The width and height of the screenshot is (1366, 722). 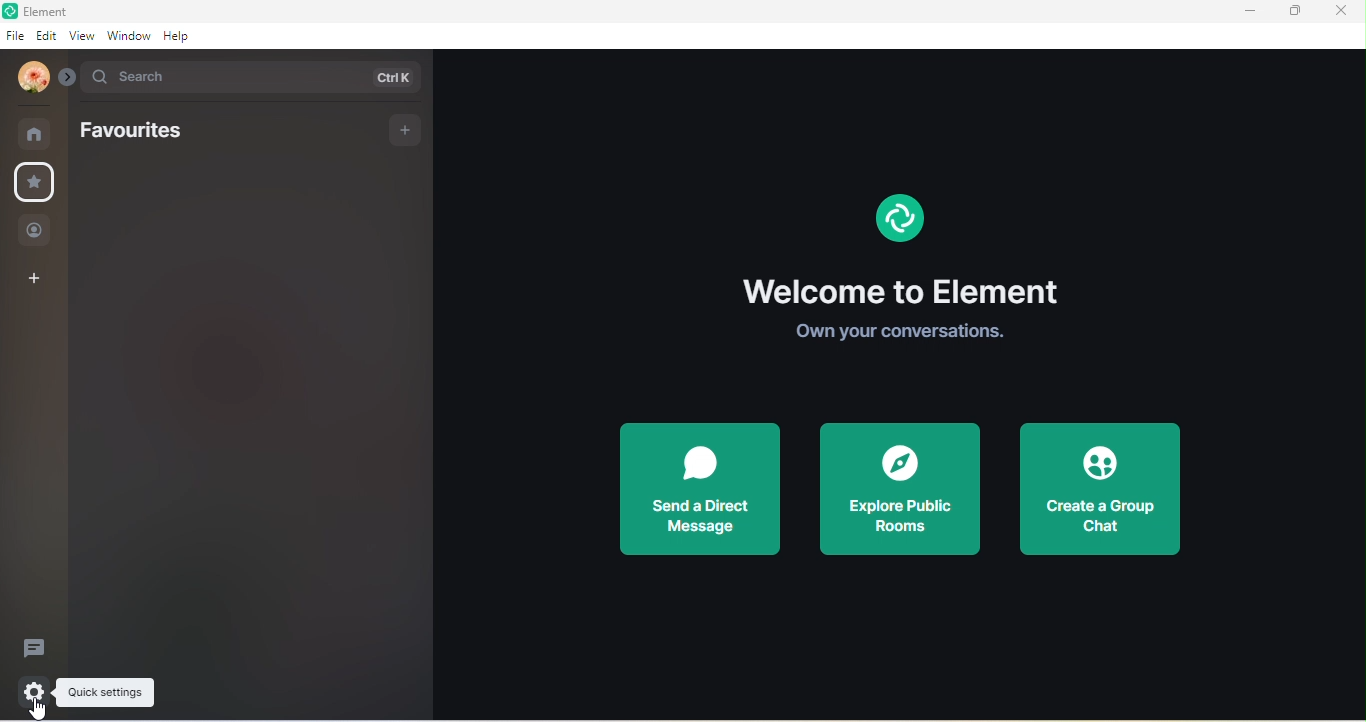 What do you see at coordinates (127, 37) in the screenshot?
I see `window` at bounding box center [127, 37].